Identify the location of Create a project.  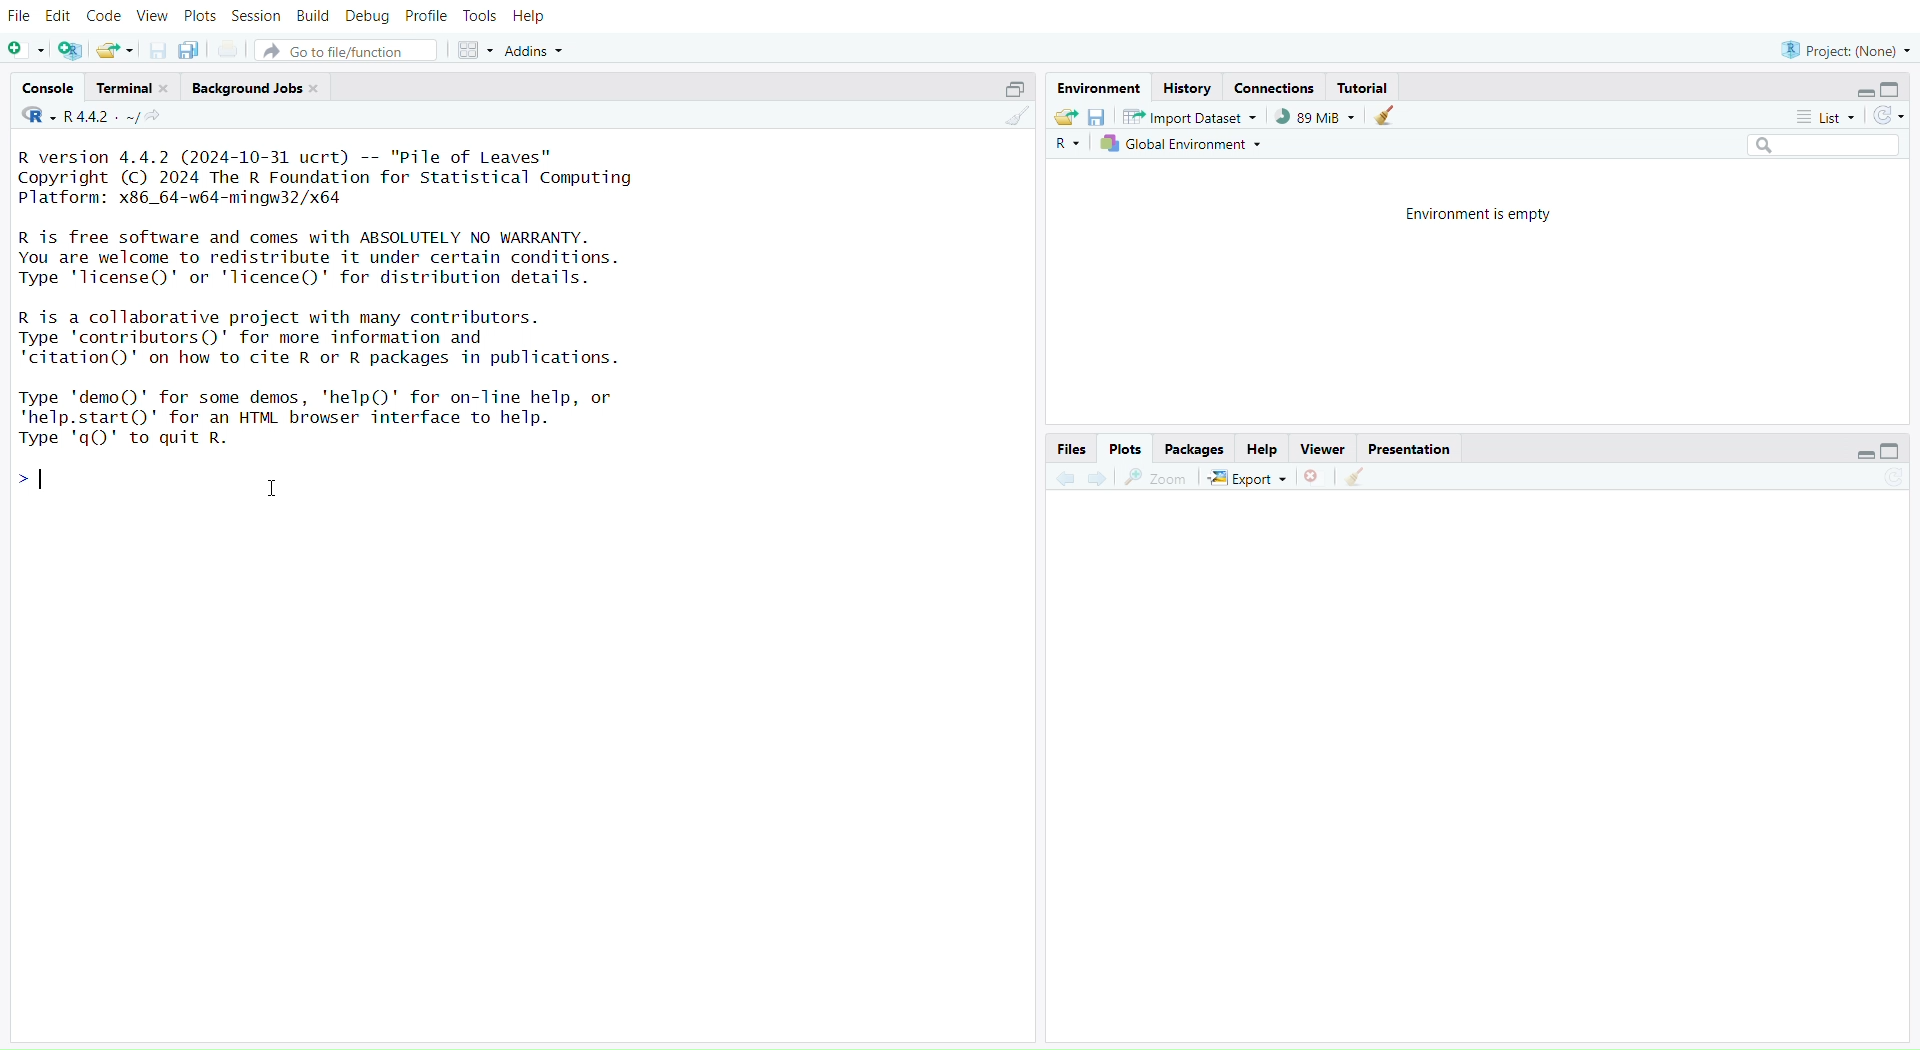
(71, 50).